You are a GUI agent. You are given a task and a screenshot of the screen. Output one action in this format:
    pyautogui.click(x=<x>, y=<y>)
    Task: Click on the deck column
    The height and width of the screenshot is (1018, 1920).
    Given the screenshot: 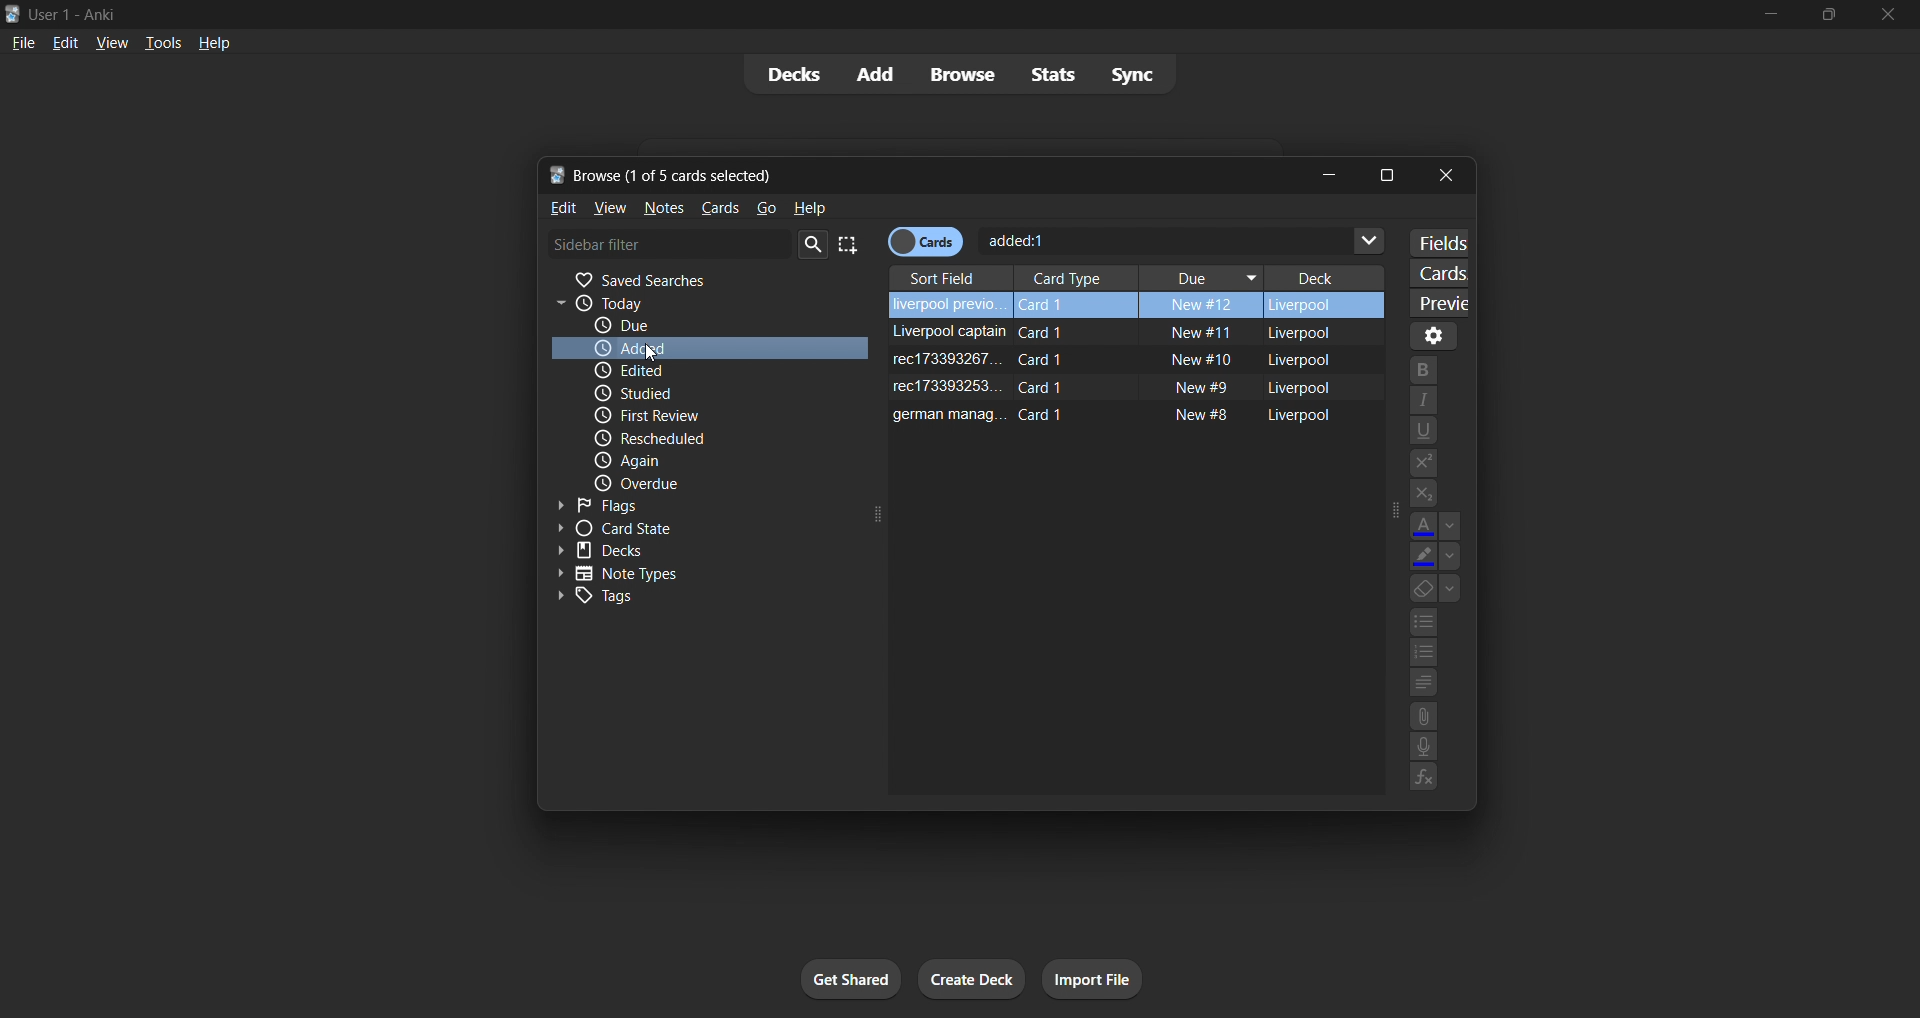 What is the action you would take?
    pyautogui.click(x=1330, y=271)
    